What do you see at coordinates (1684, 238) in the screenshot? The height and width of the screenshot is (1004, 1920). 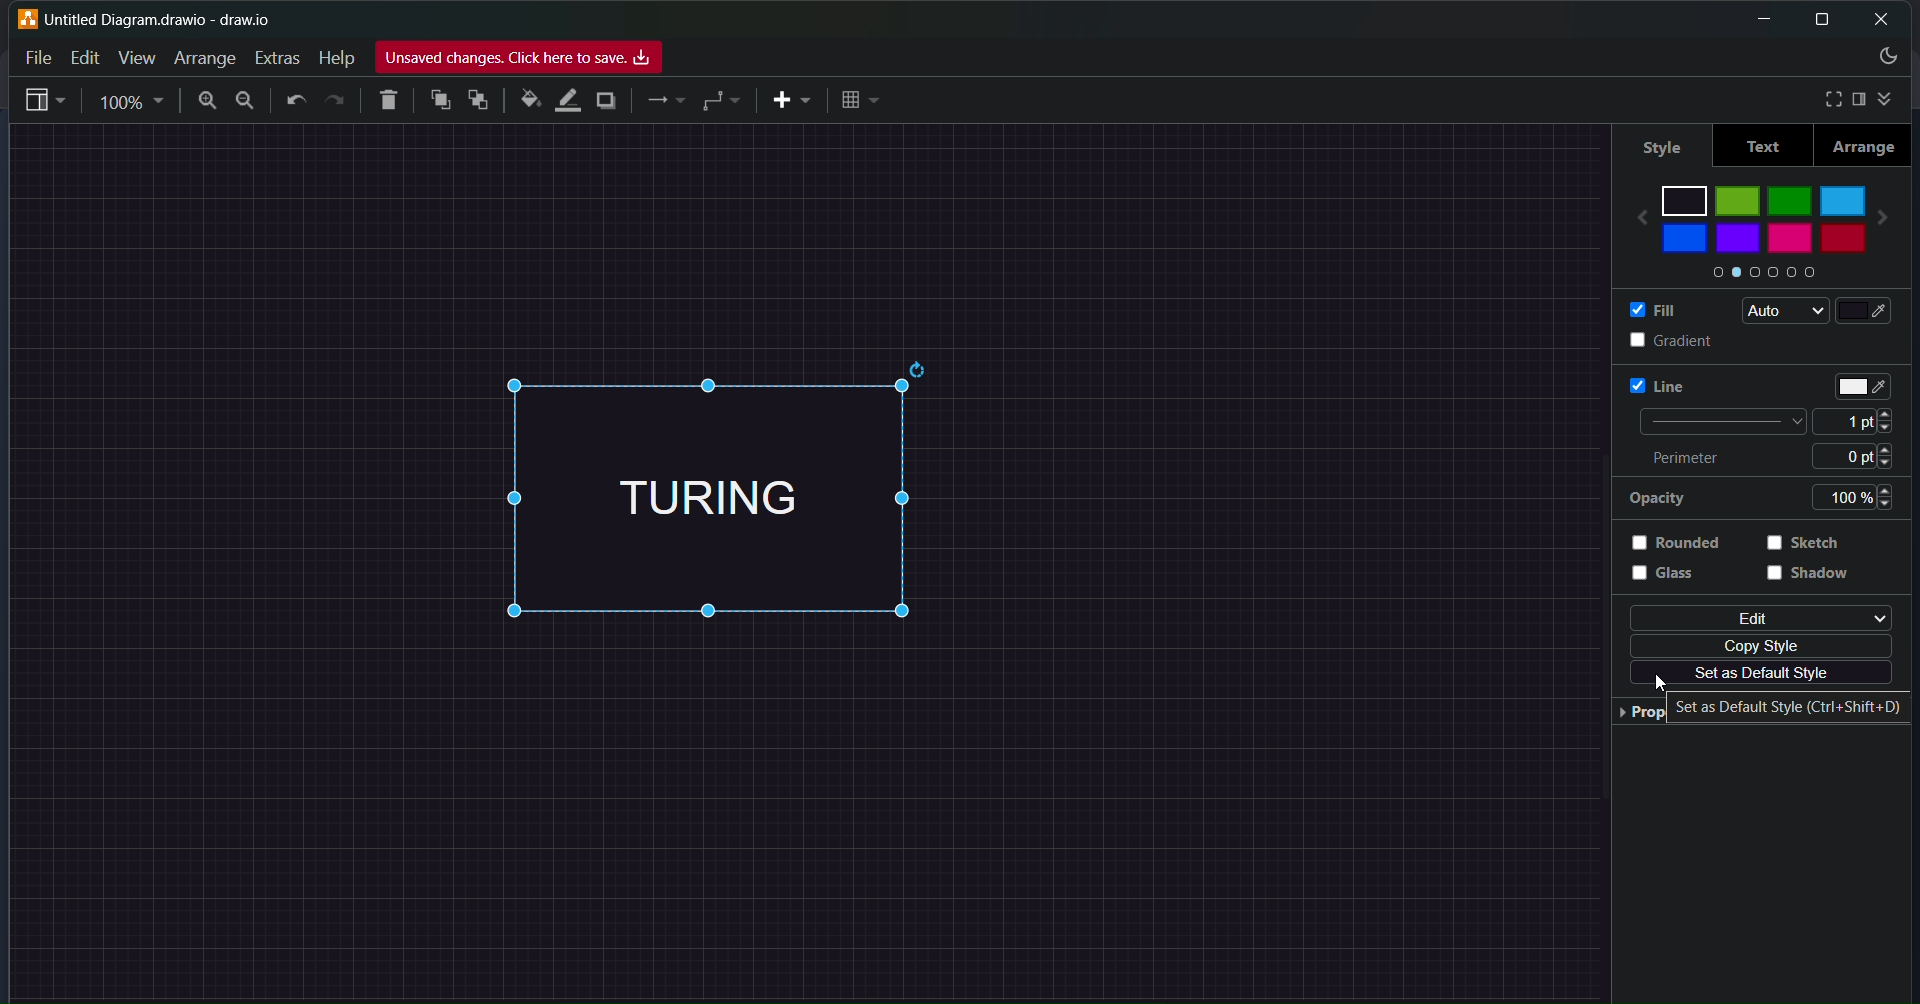 I see `blue` at bounding box center [1684, 238].